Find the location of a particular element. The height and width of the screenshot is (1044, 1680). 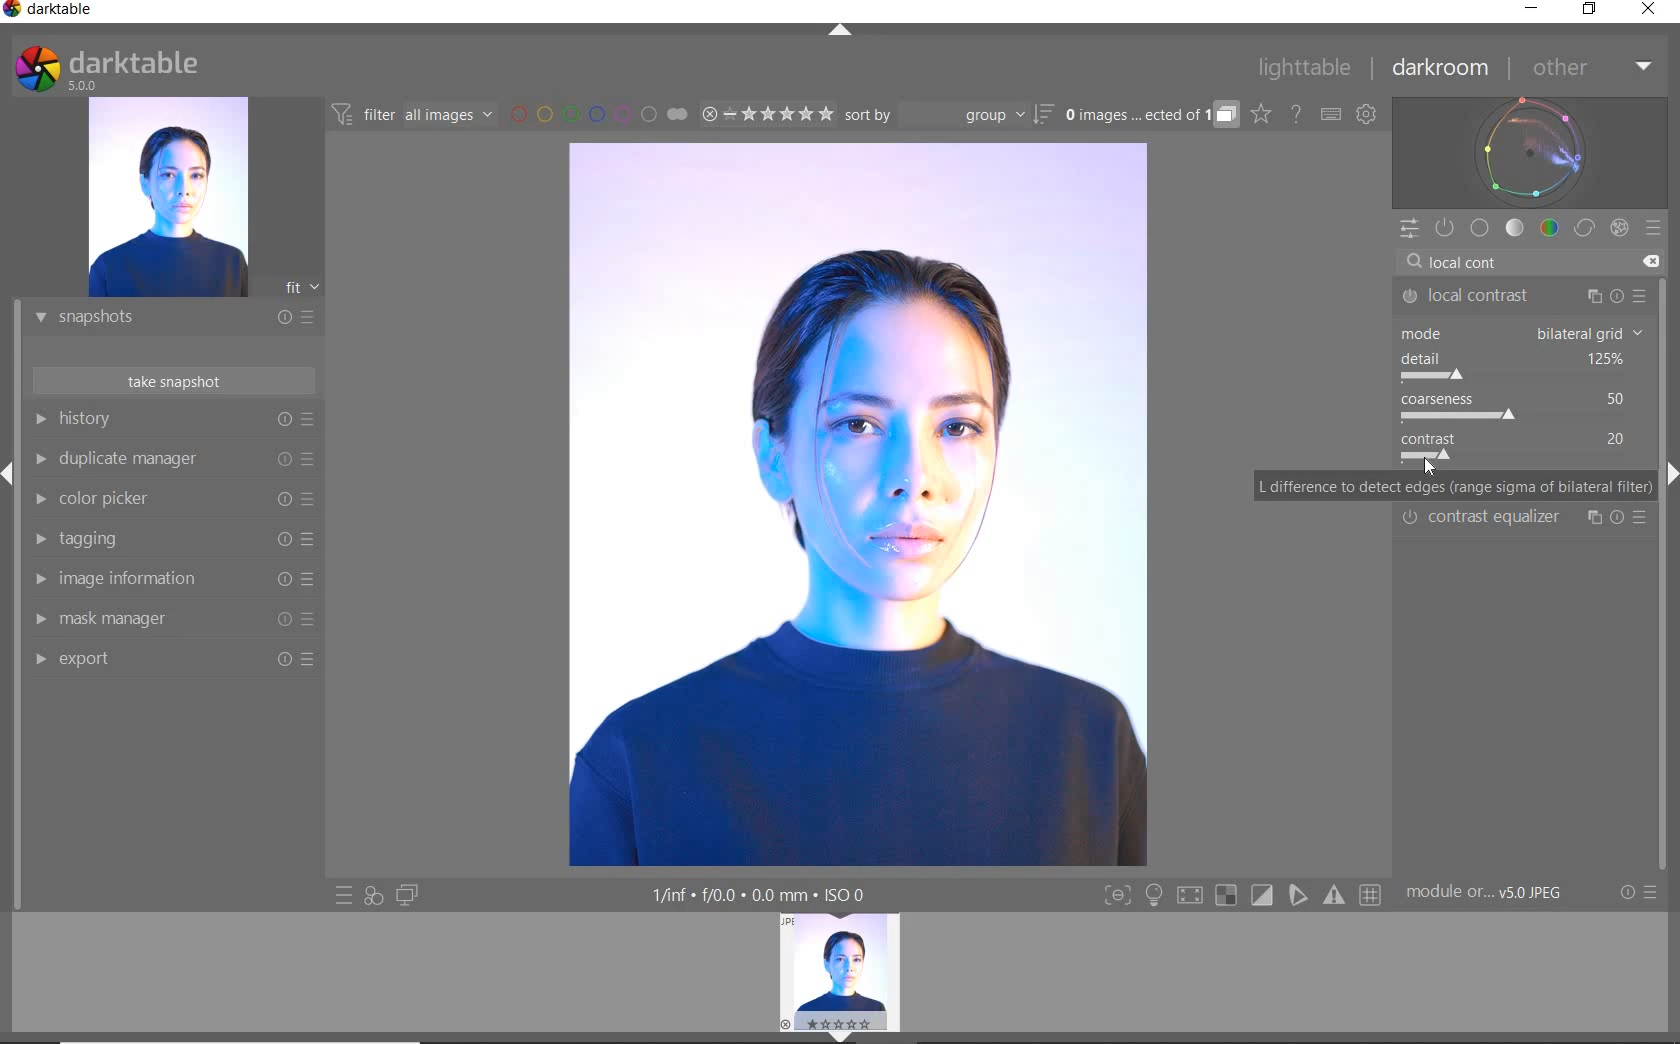

SORT is located at coordinates (947, 114).